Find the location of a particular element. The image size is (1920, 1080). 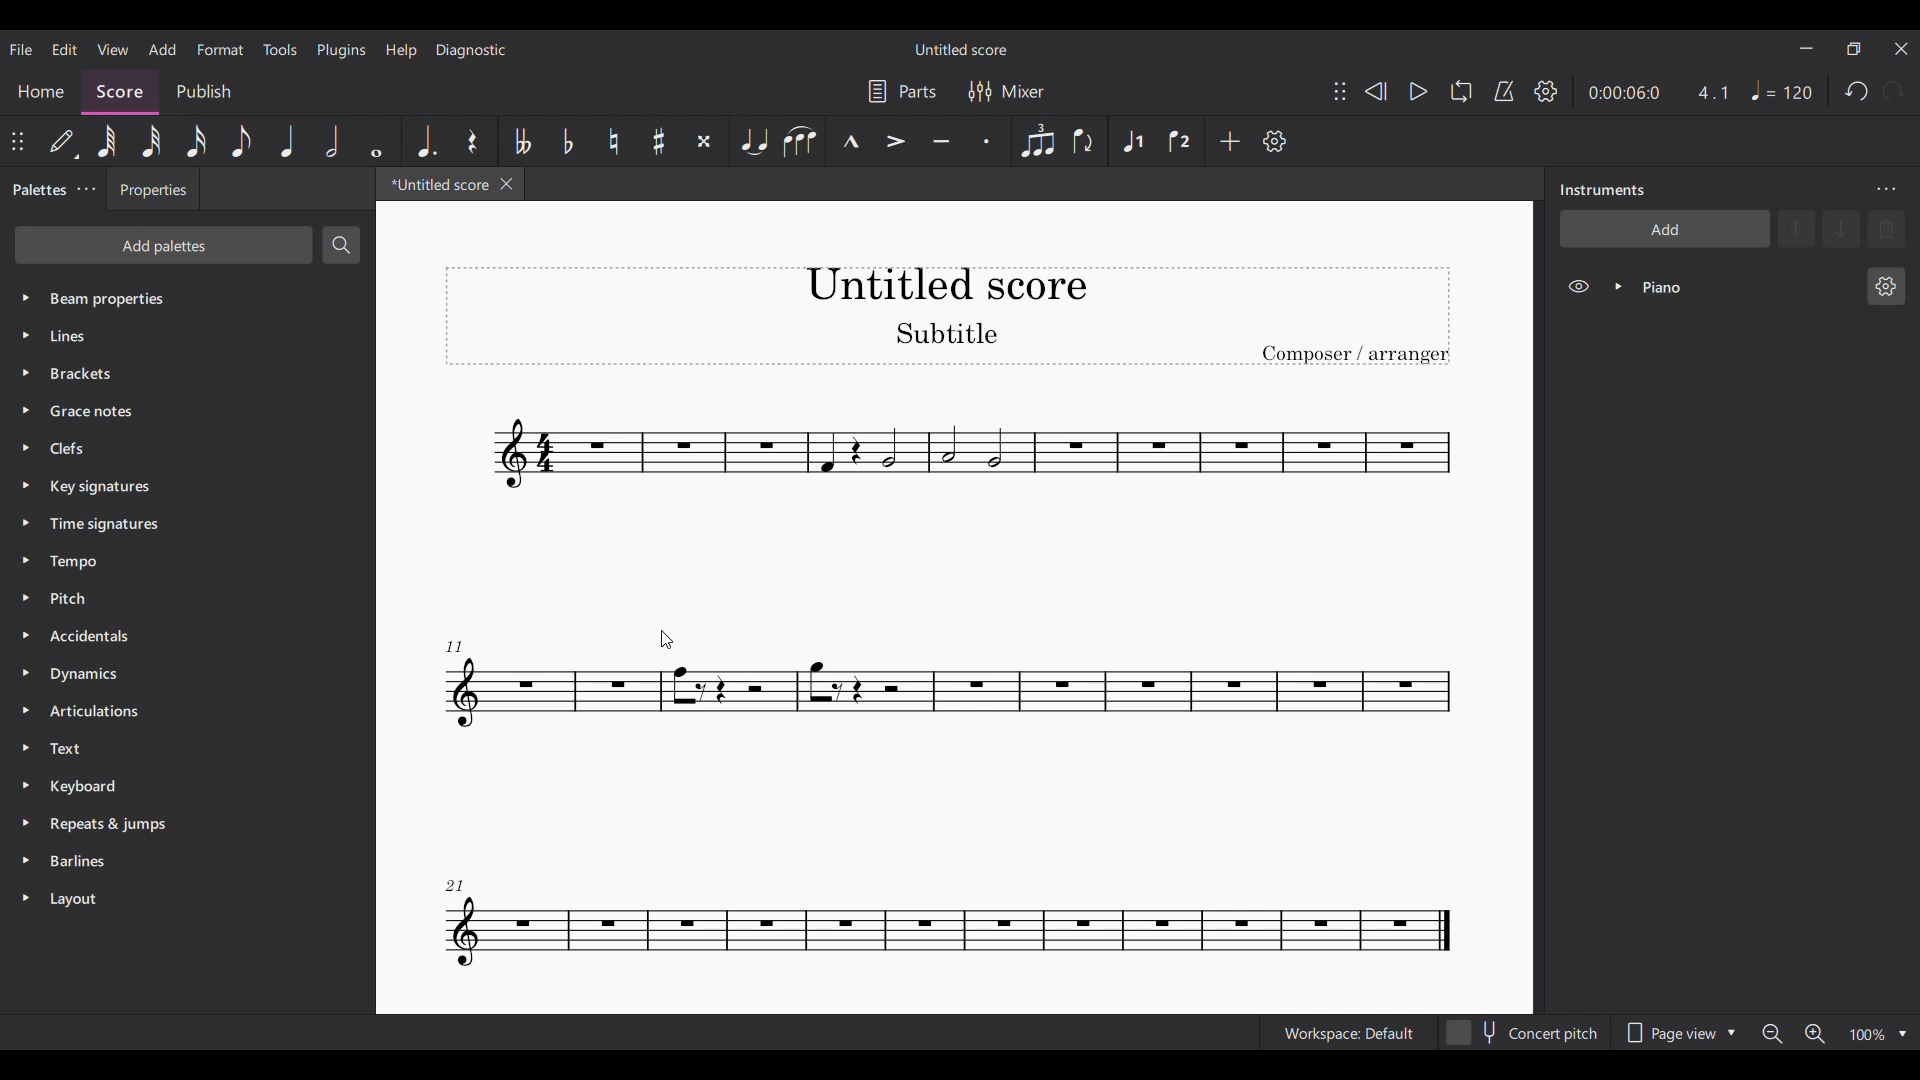

Current instrument is located at coordinates (1746, 287).